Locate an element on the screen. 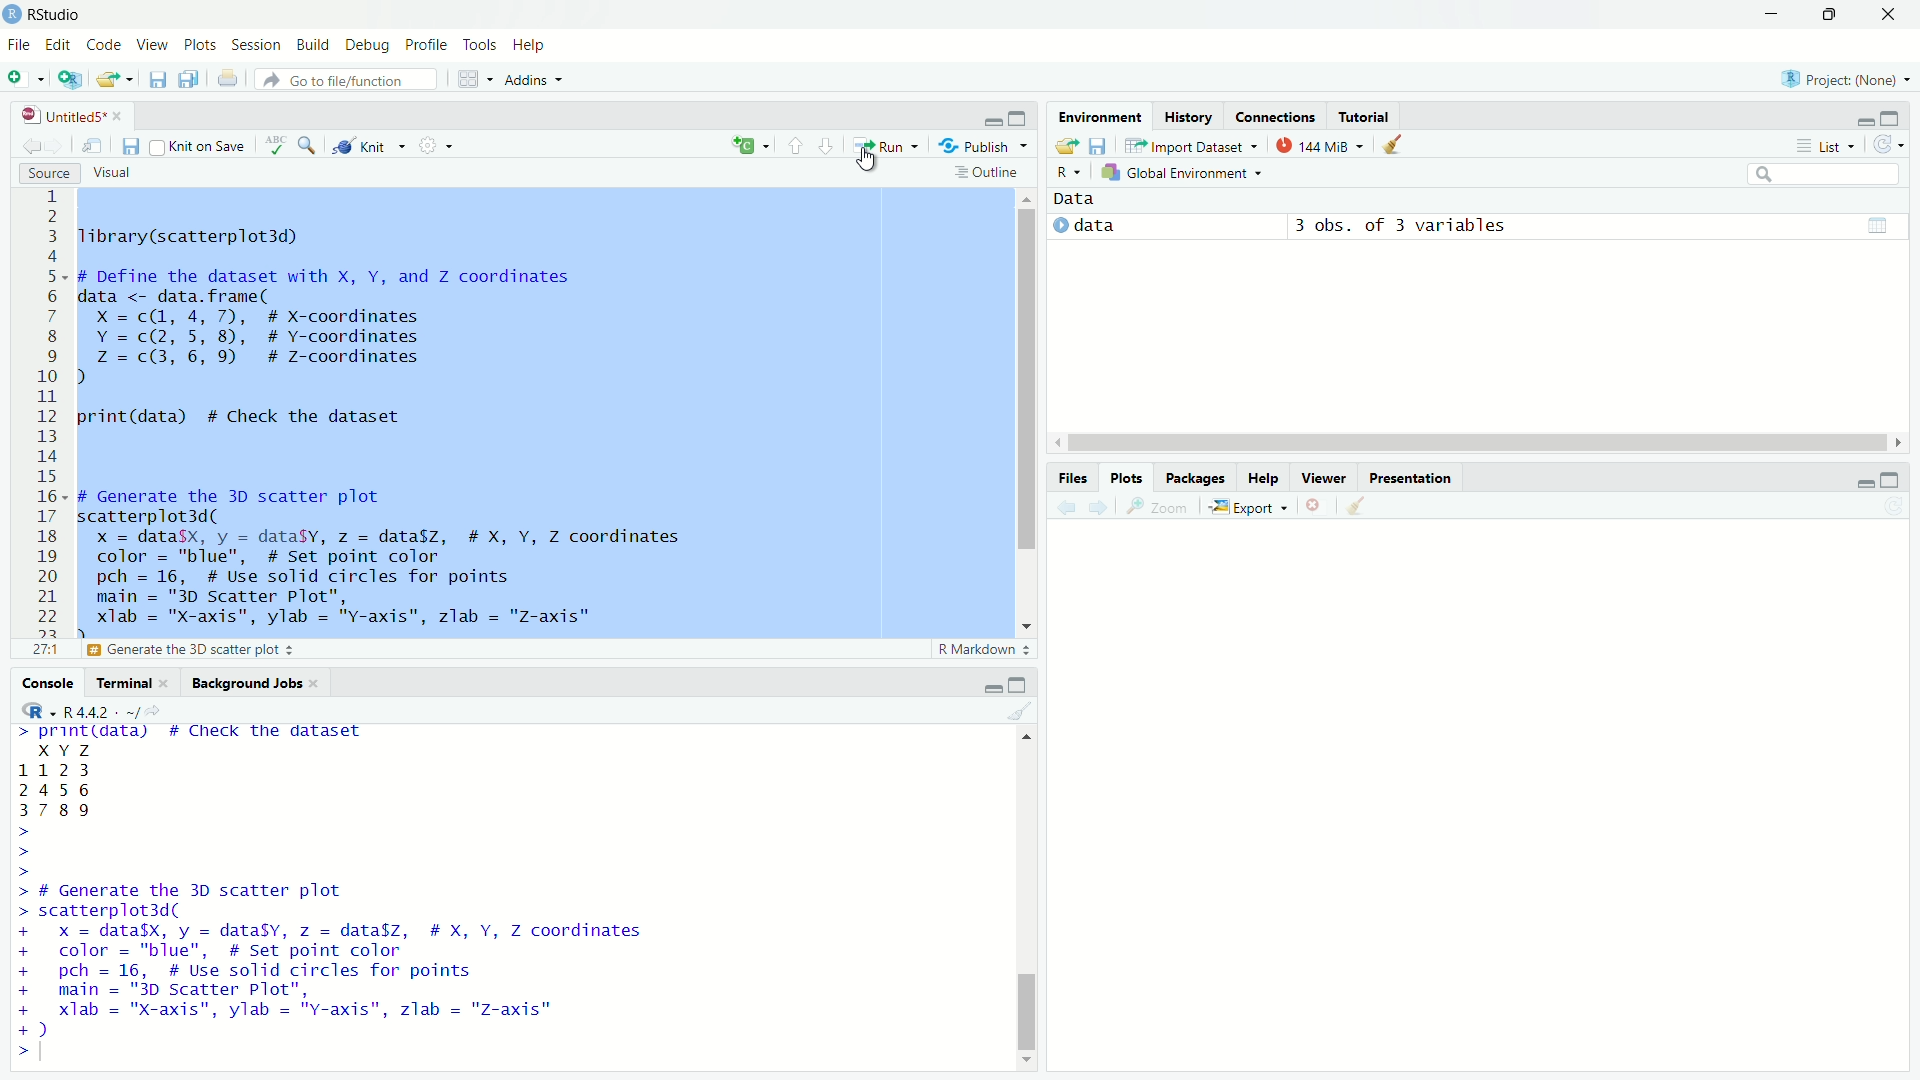 This screenshot has height=1080, width=1920. data is located at coordinates (1077, 199).